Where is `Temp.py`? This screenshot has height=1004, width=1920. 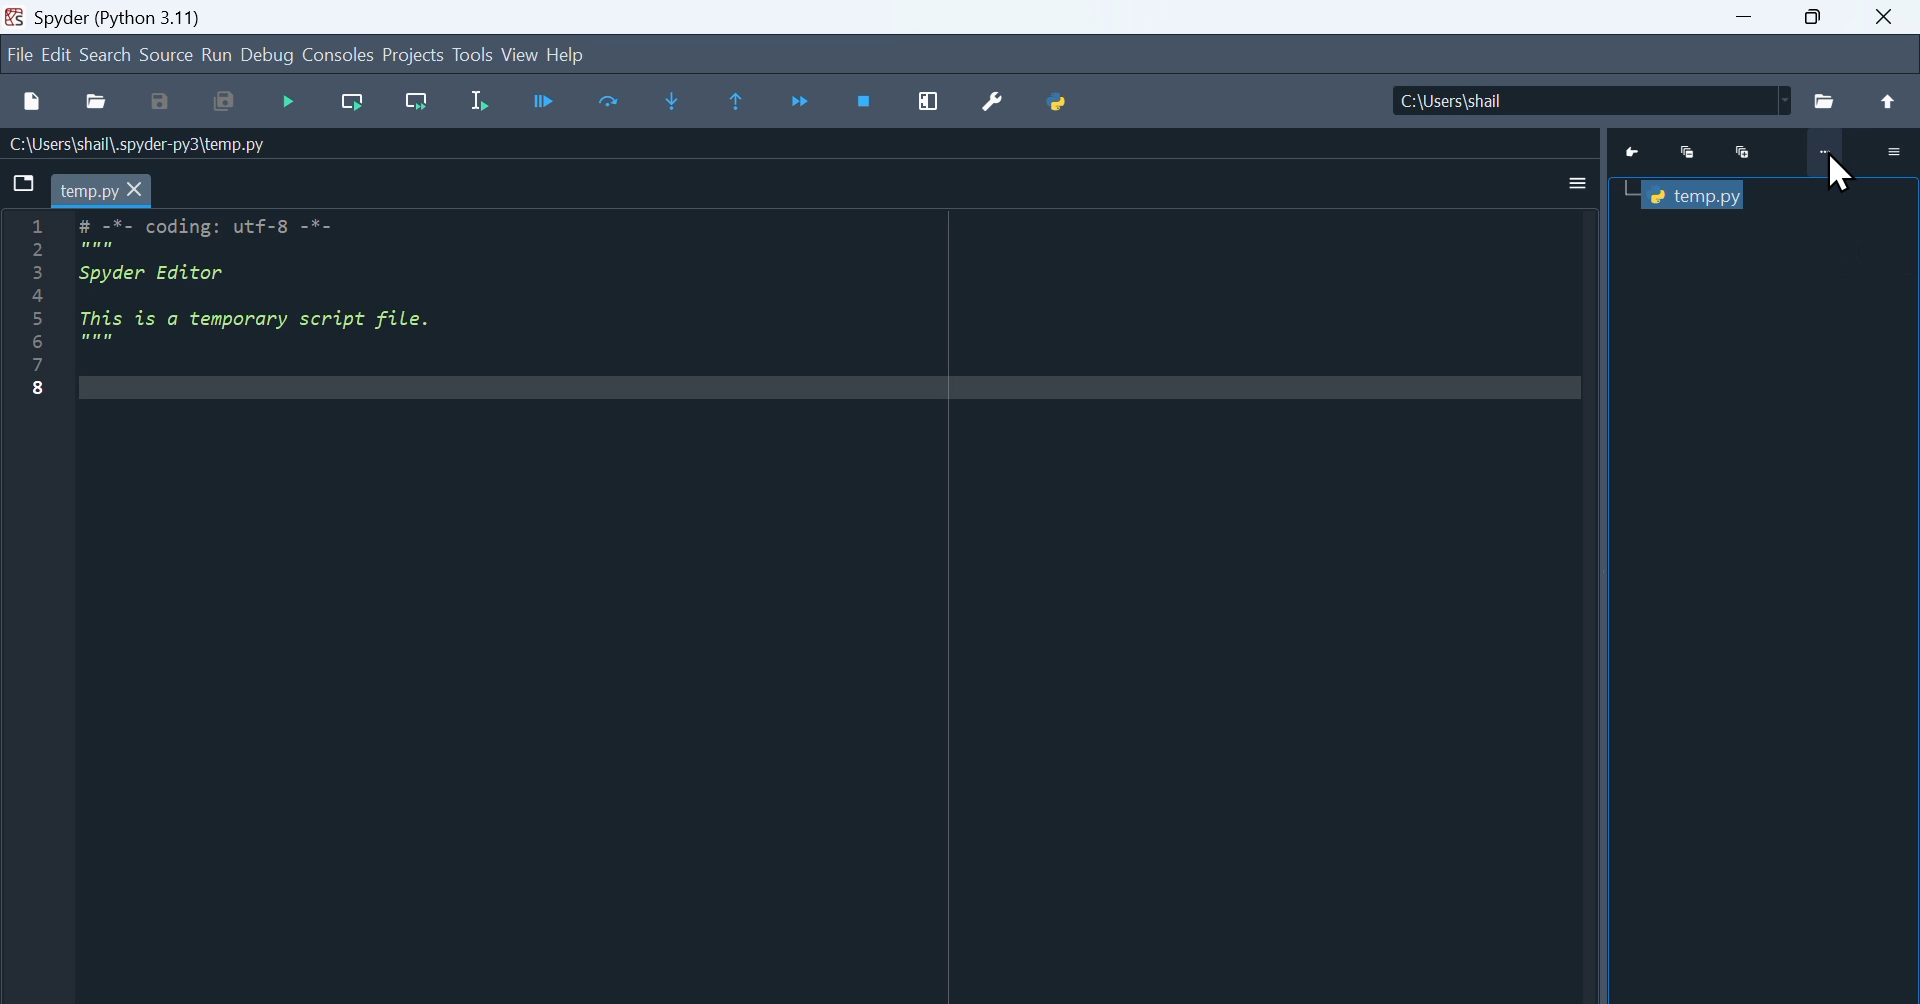
Temp.py is located at coordinates (1693, 194).